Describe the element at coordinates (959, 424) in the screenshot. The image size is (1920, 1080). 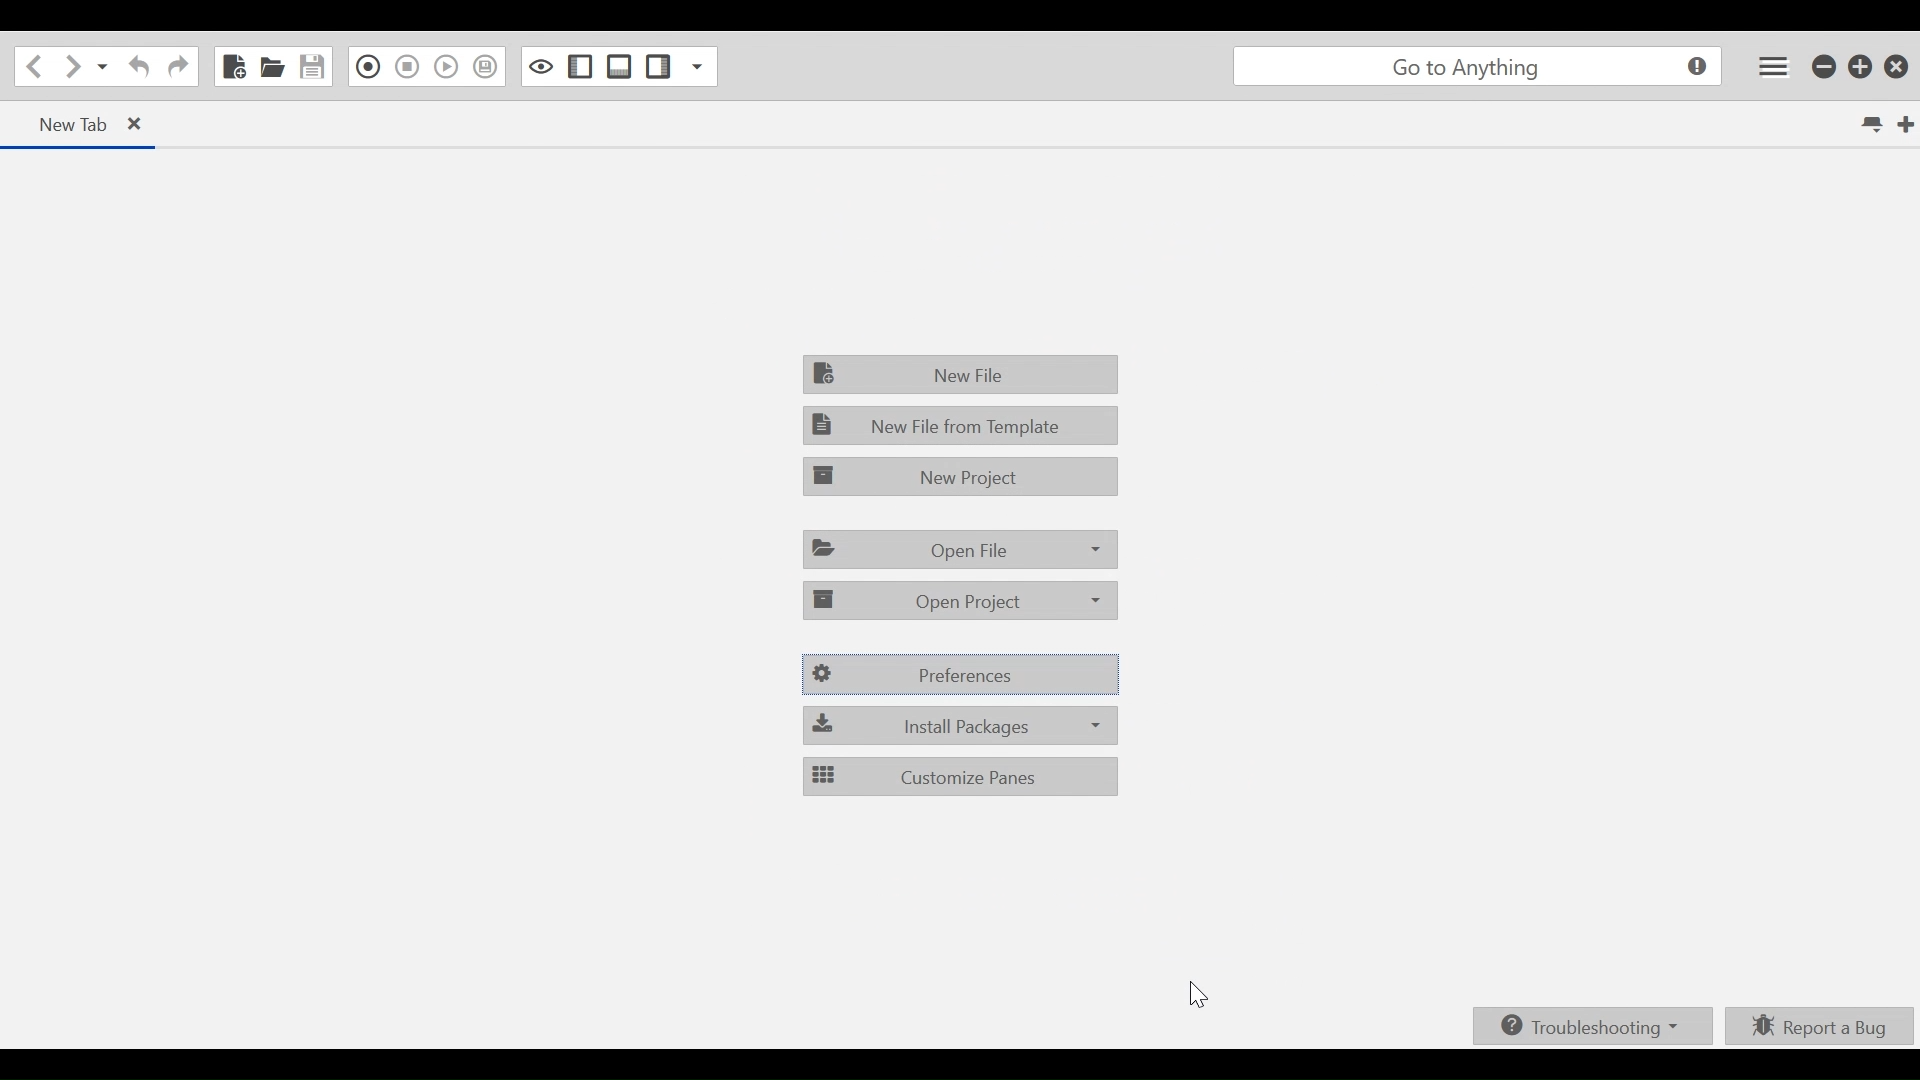
I see `New File from Template ` at that location.